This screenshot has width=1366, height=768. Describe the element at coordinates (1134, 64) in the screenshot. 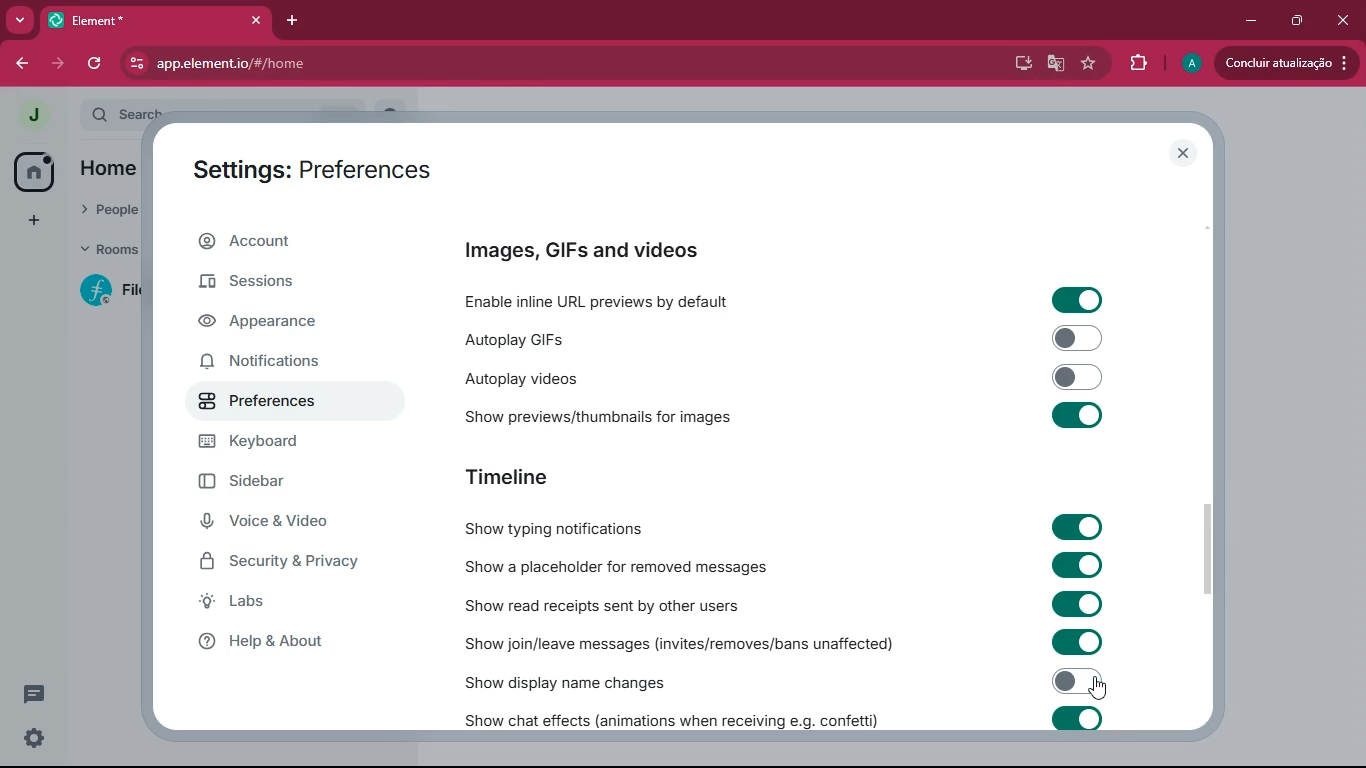

I see `extensions` at that location.